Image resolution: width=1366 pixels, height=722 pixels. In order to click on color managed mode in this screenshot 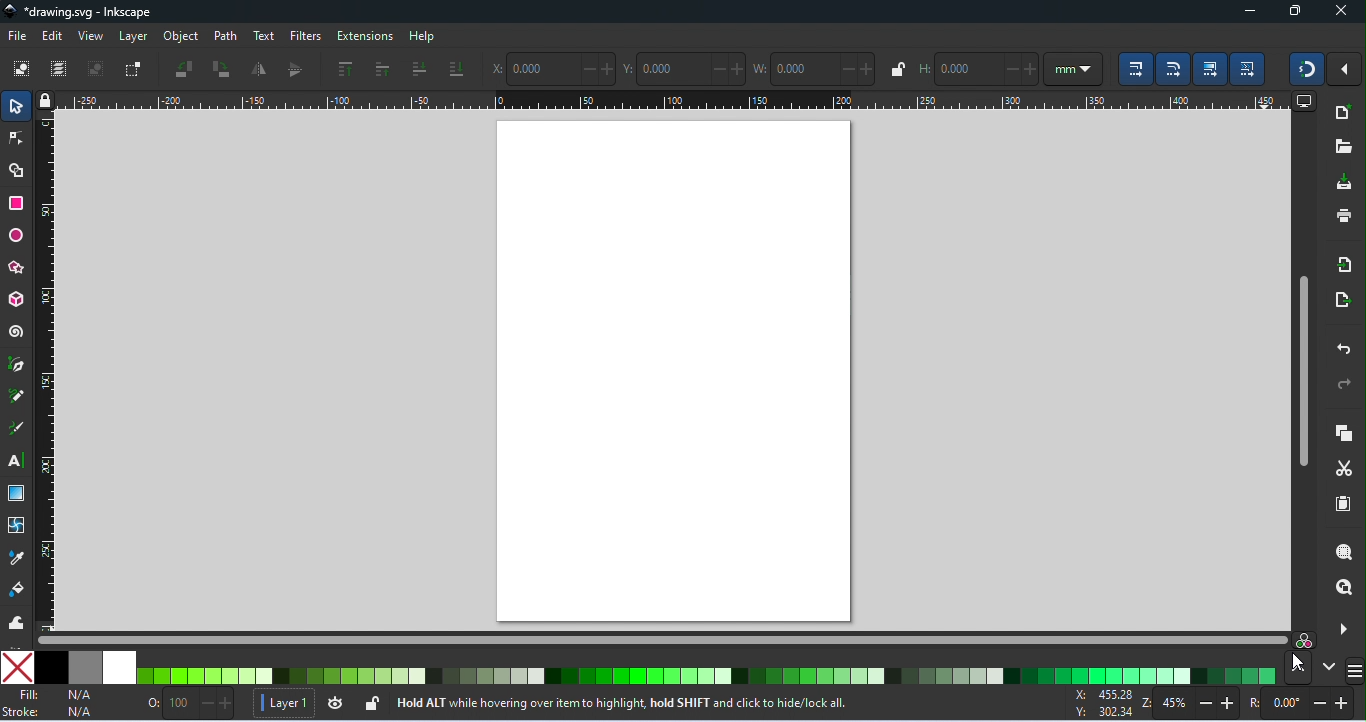, I will do `click(1302, 638)`.